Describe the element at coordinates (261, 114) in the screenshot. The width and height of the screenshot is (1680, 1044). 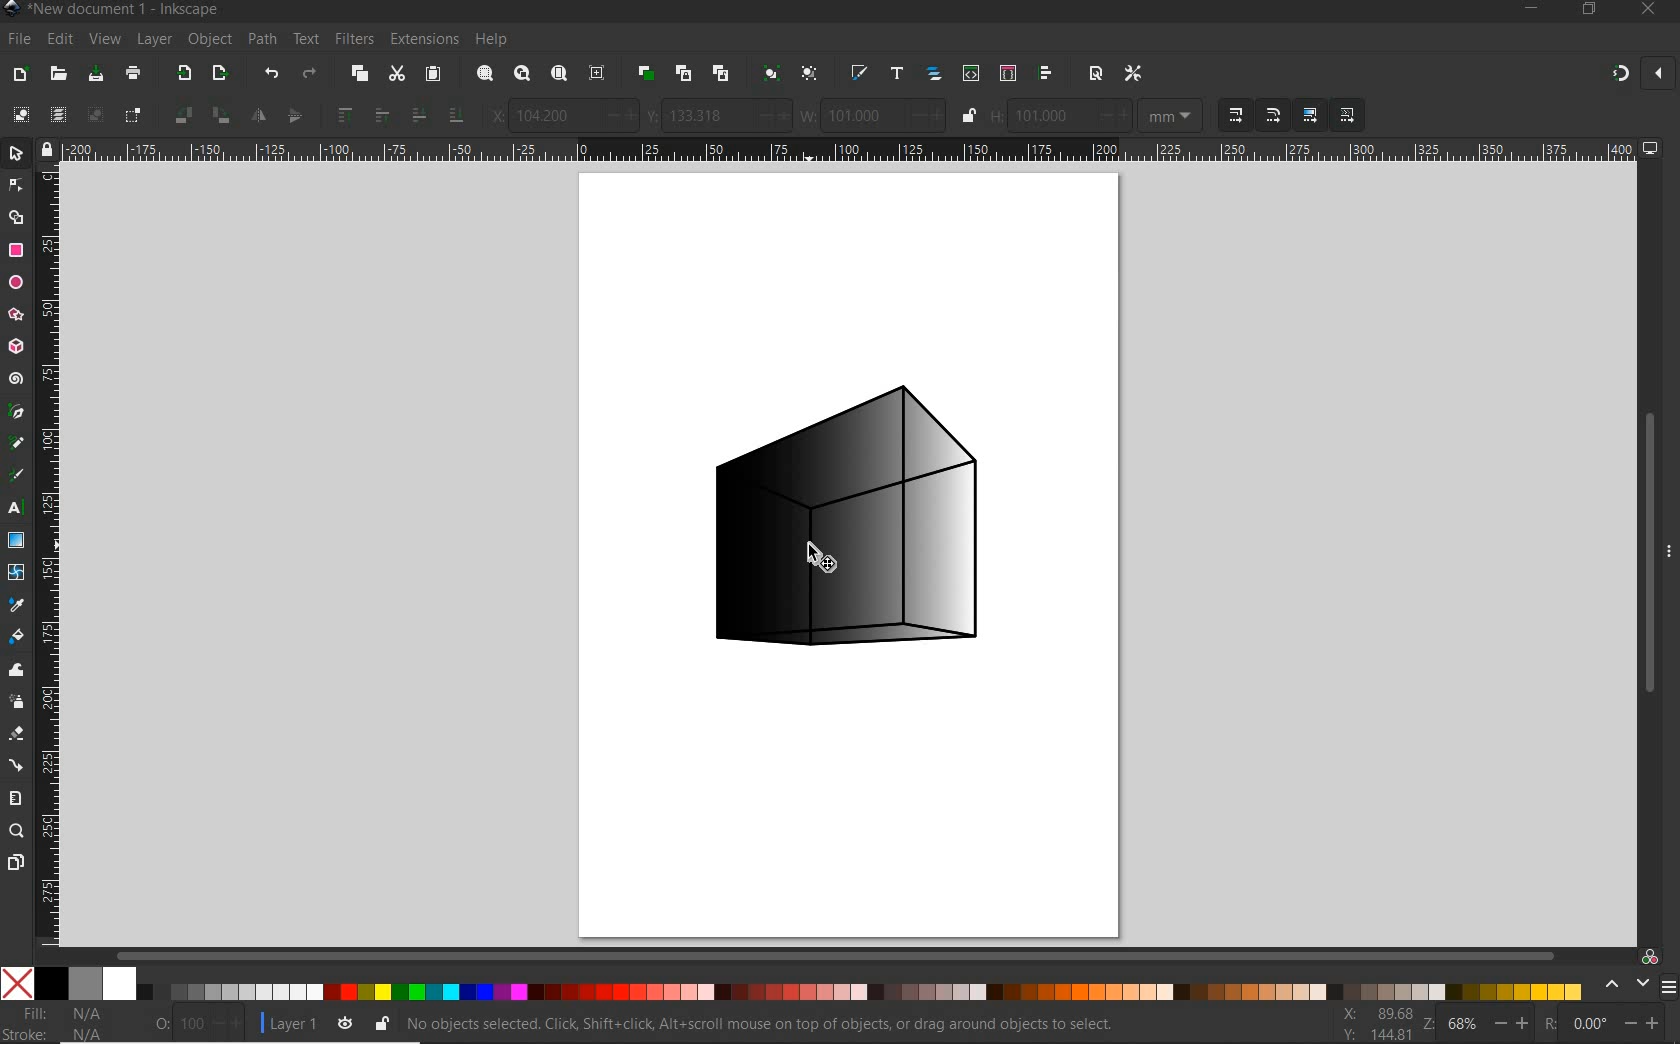
I see `OBJECT FLIP` at that location.